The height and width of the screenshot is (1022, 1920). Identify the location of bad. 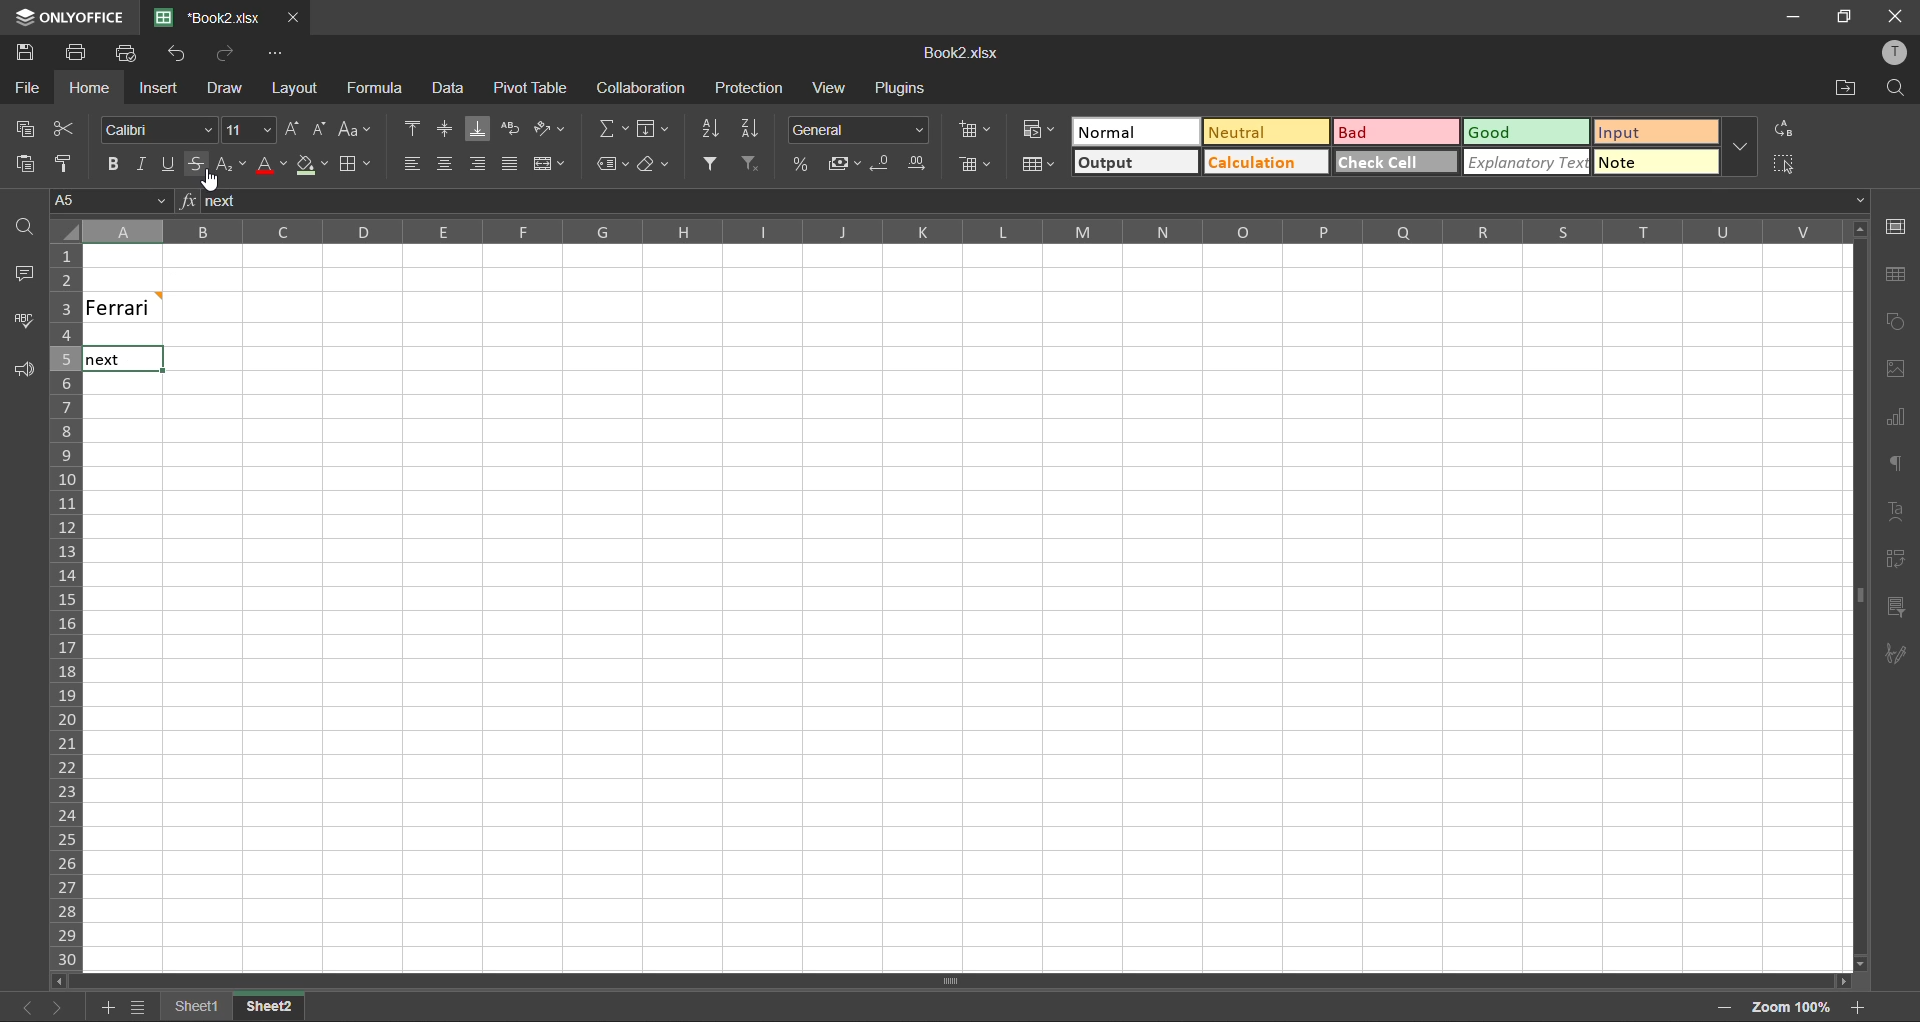
(1392, 131).